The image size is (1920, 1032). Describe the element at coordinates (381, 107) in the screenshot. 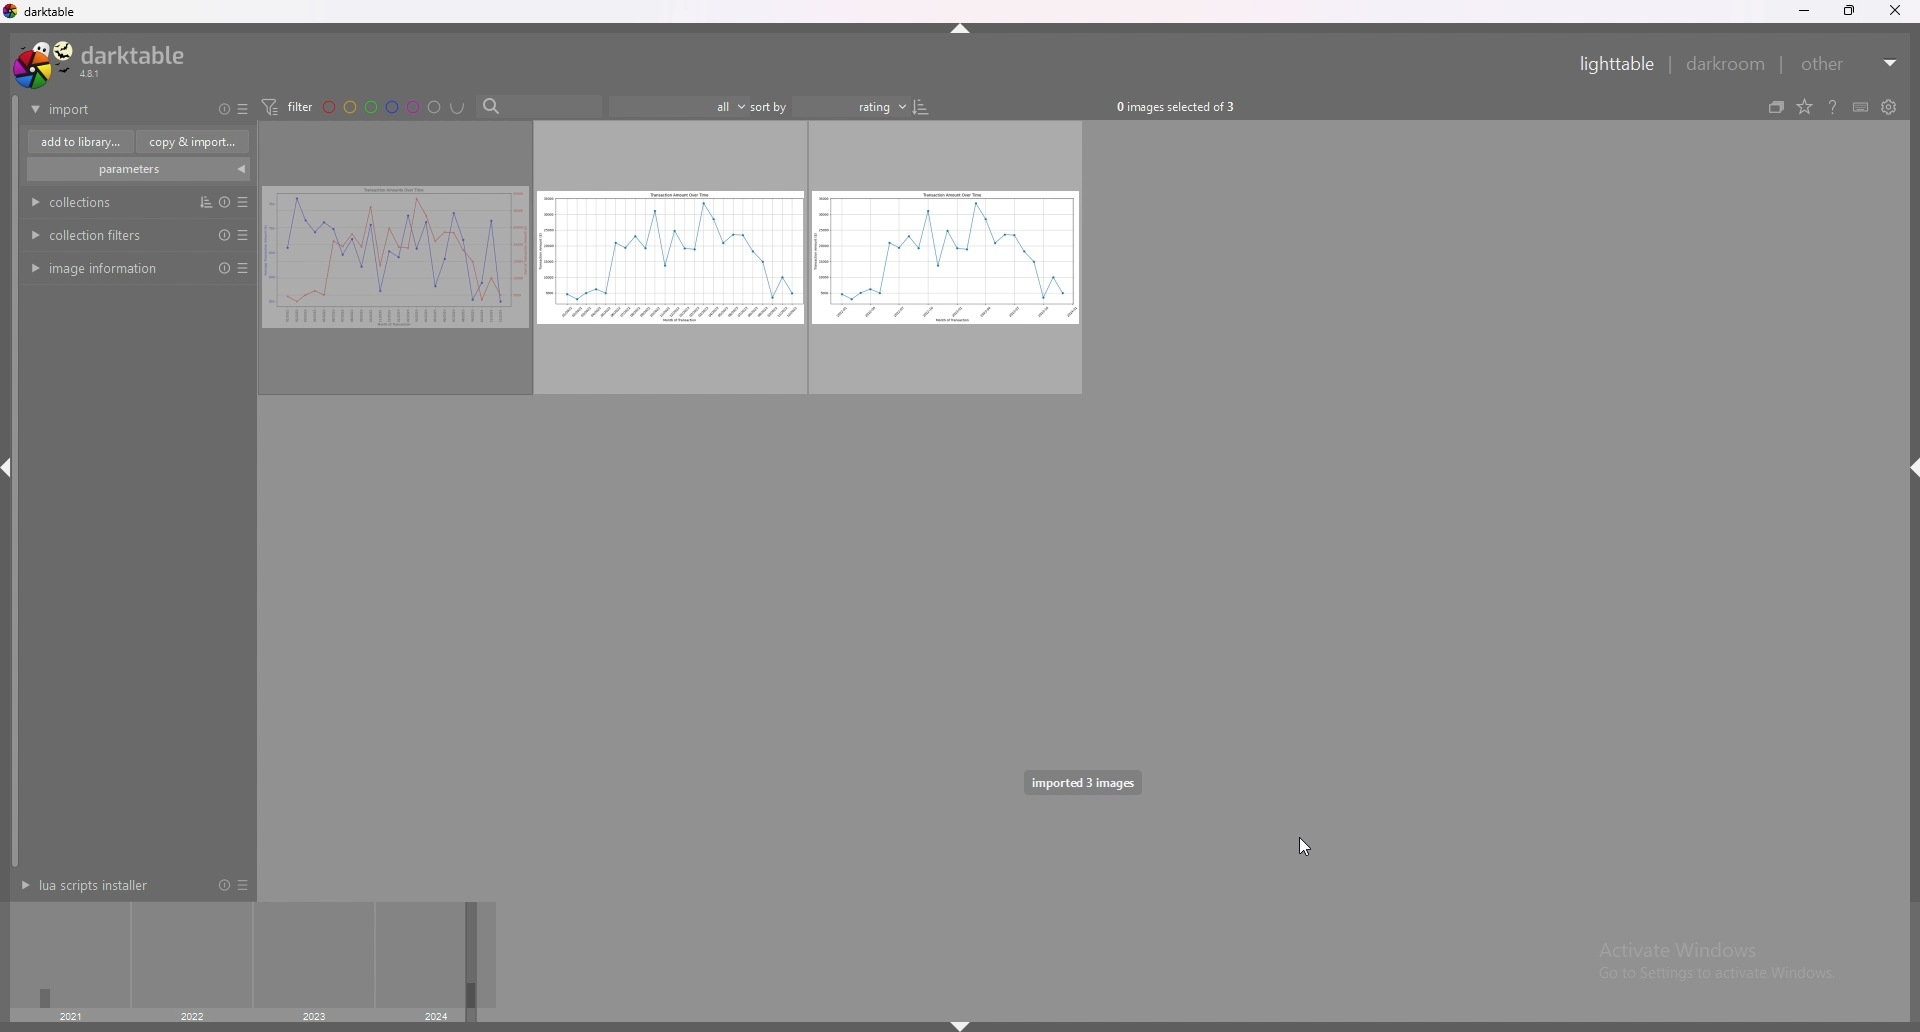

I see `color labels` at that location.